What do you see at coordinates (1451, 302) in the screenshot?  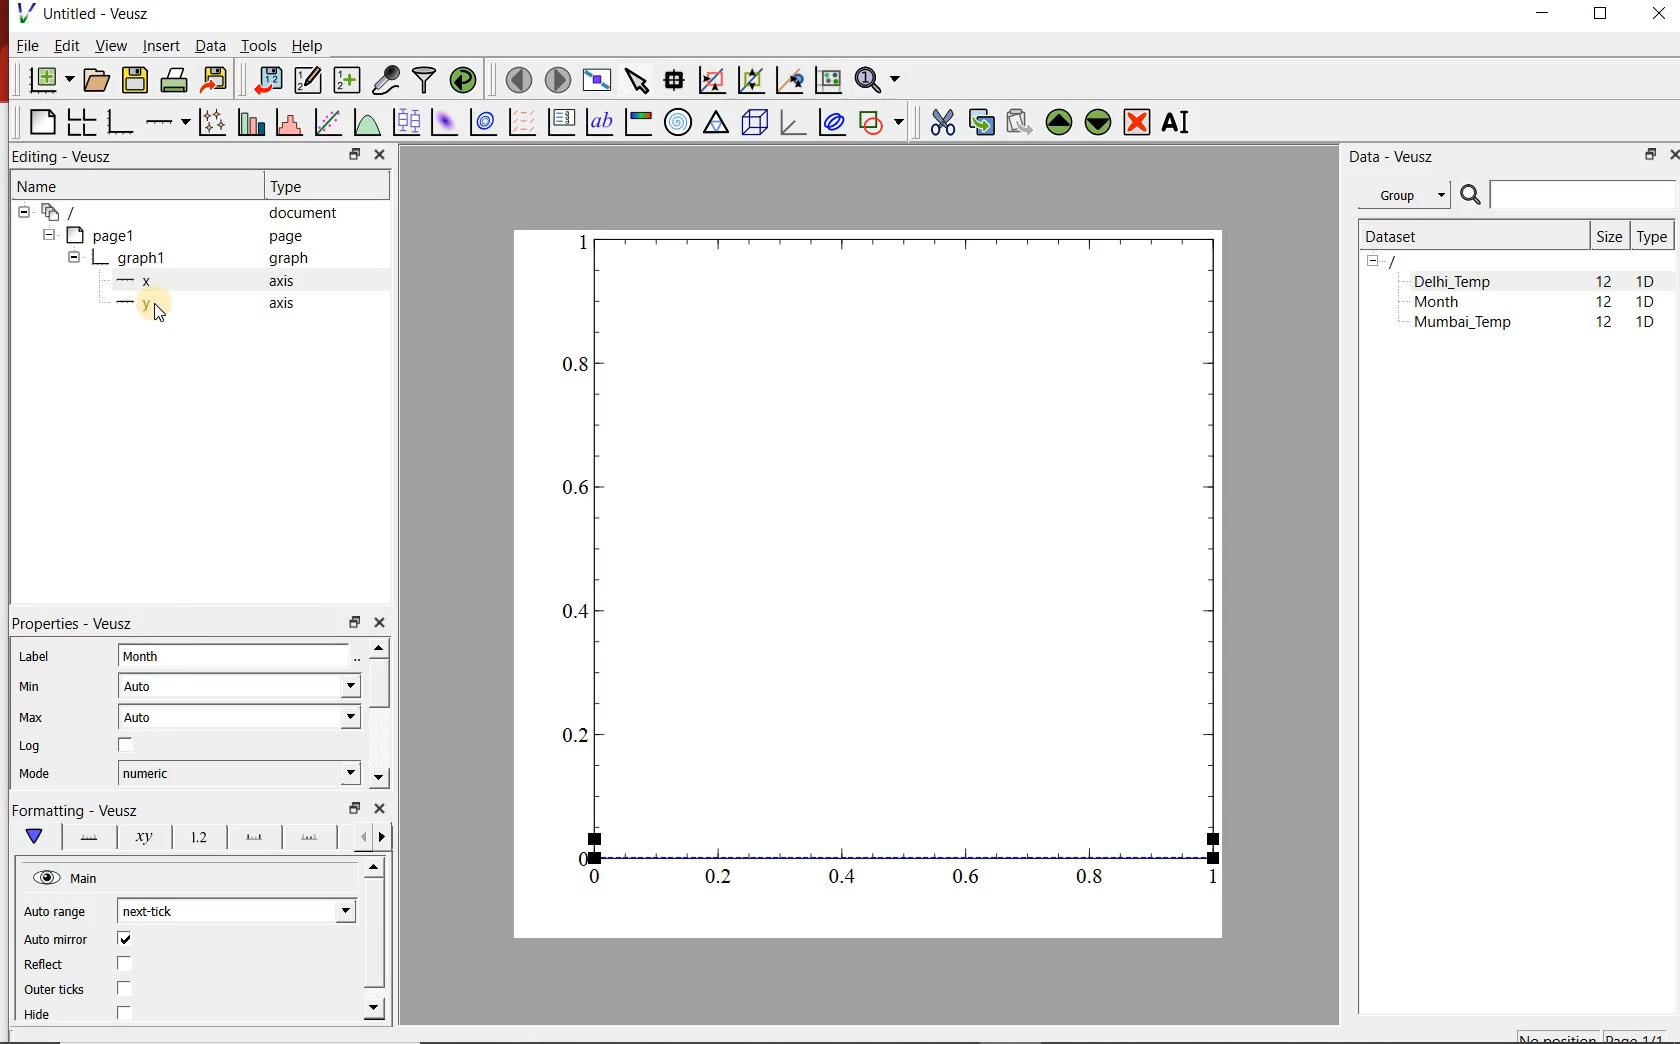 I see `Month` at bounding box center [1451, 302].